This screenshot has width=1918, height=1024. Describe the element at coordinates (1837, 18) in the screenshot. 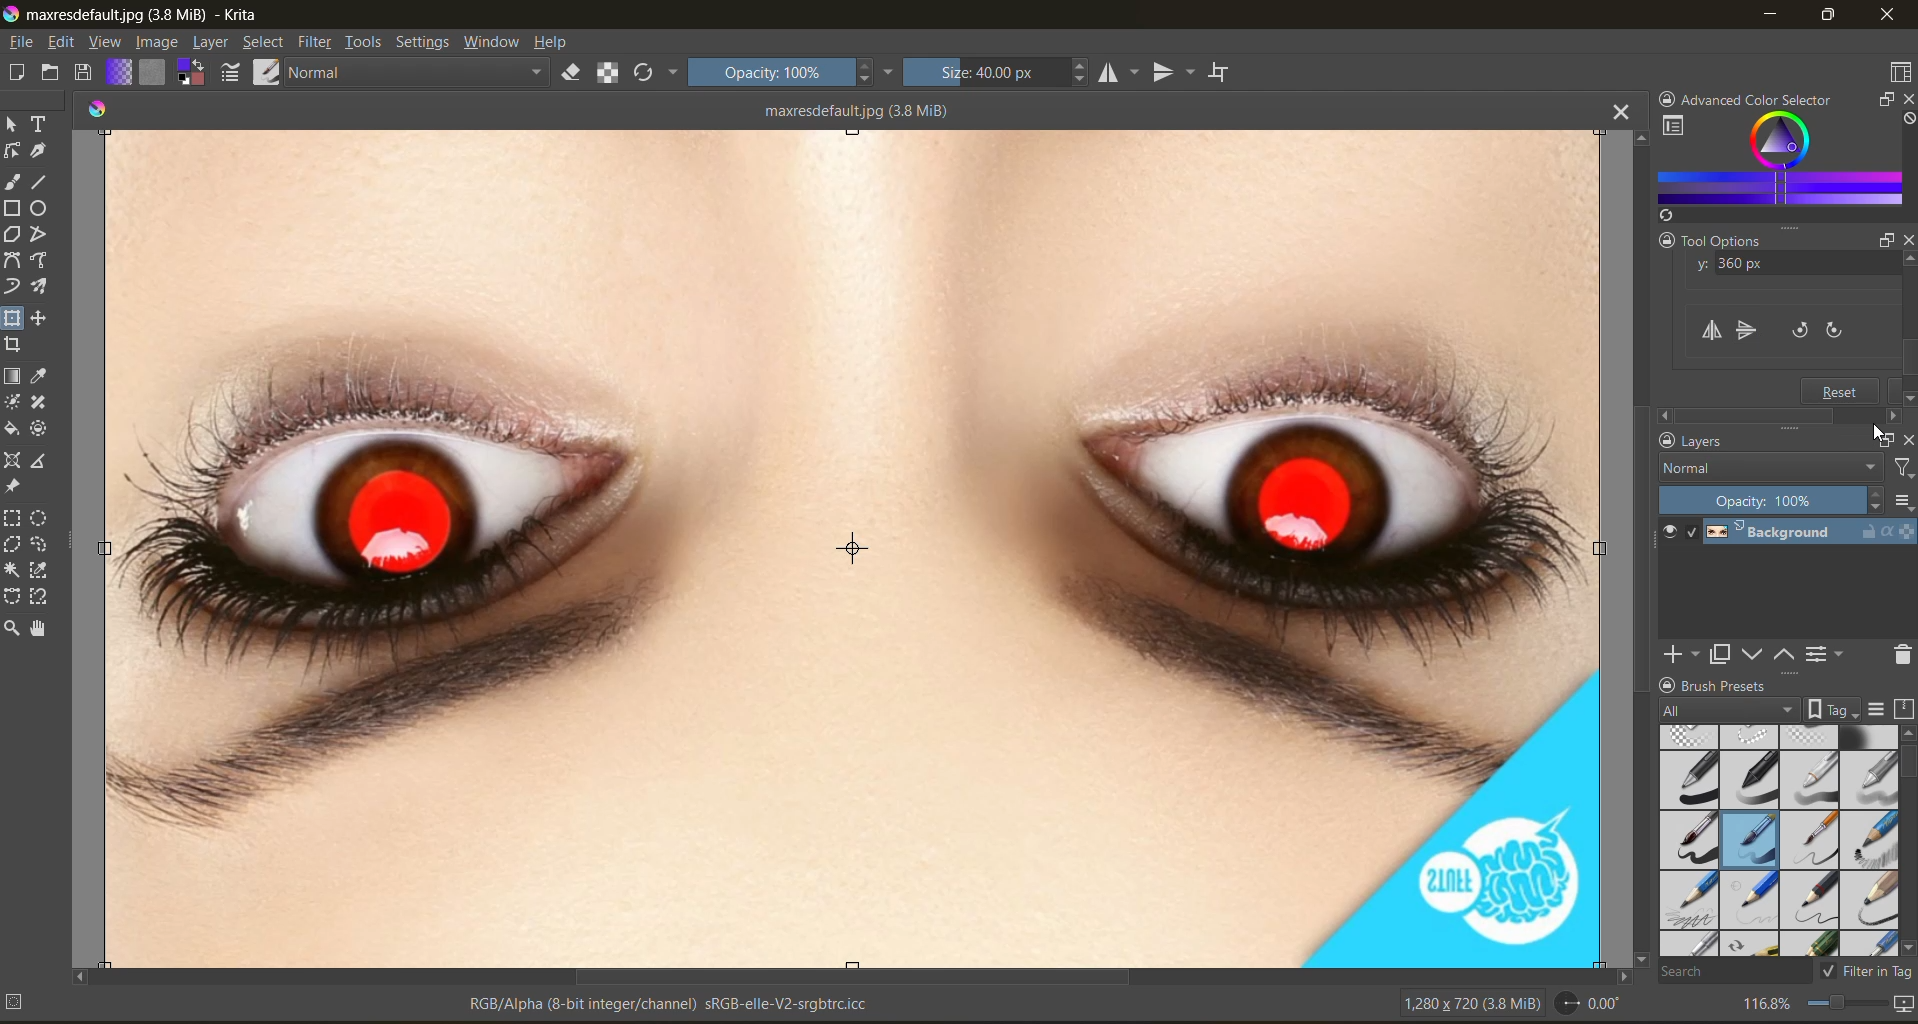

I see `maximize` at that location.